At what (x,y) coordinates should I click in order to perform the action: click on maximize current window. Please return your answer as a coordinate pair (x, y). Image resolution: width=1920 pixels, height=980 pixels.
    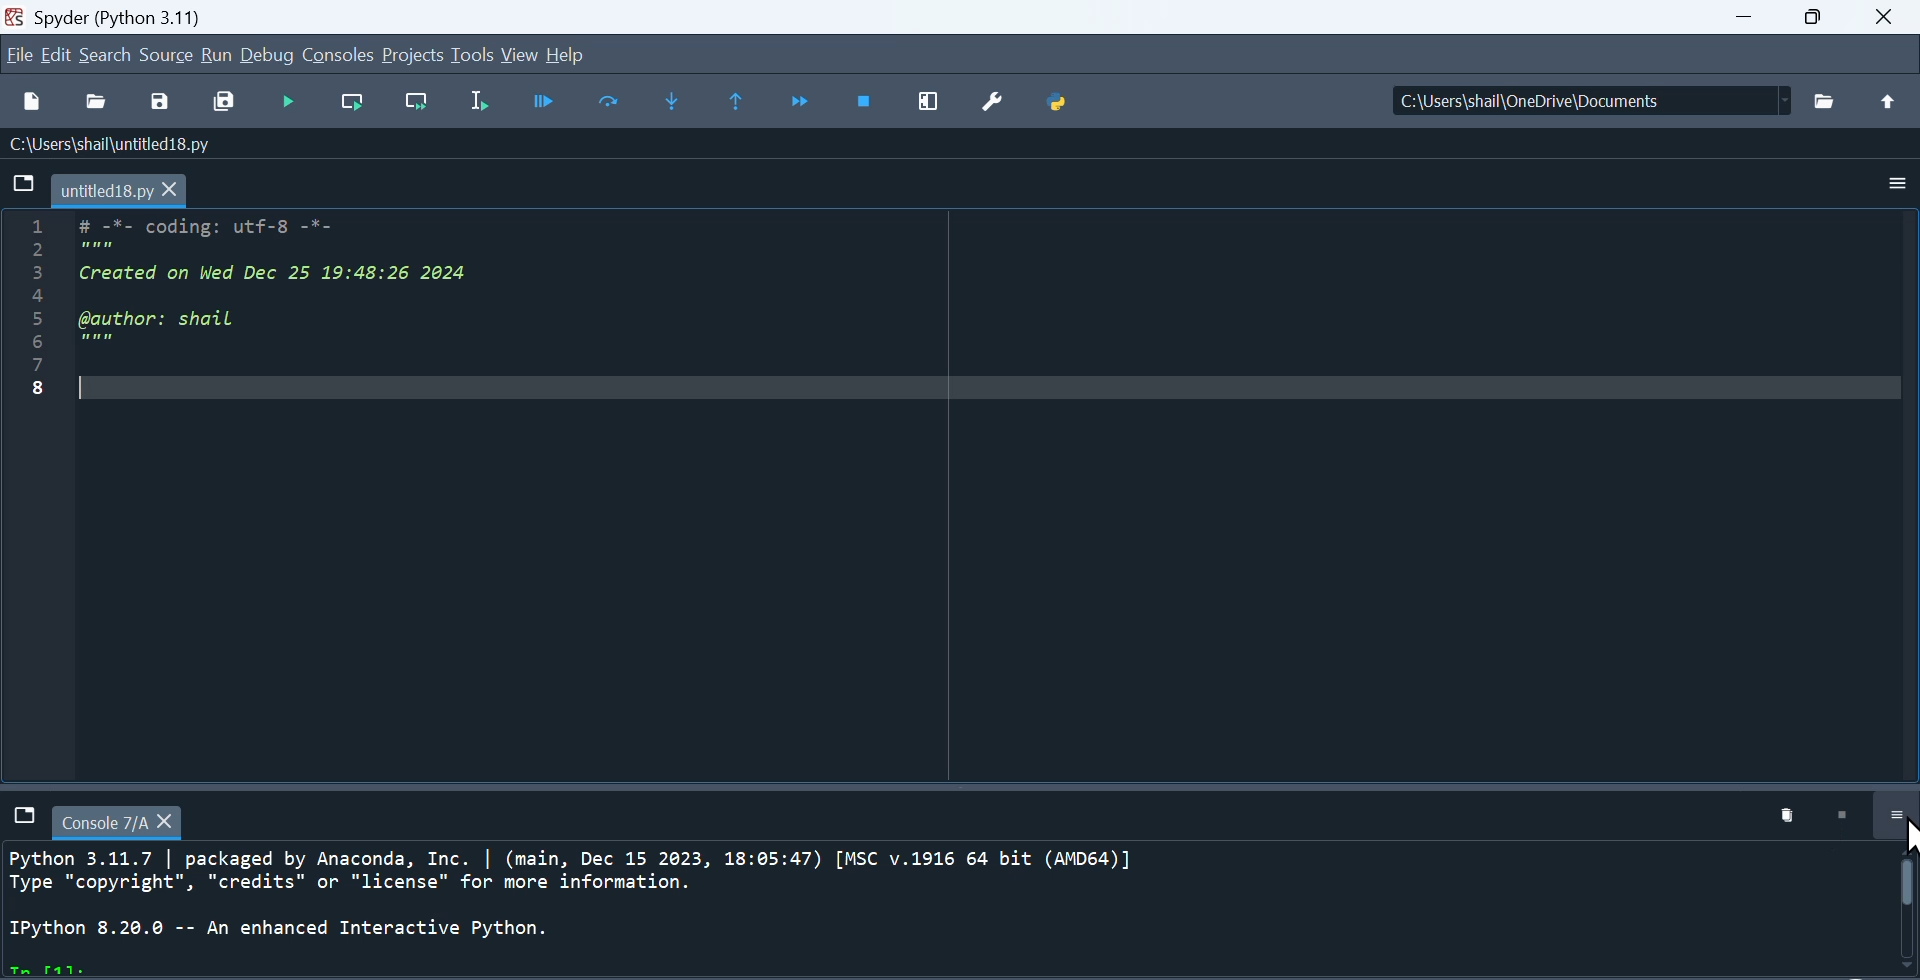
    Looking at the image, I should click on (931, 104).